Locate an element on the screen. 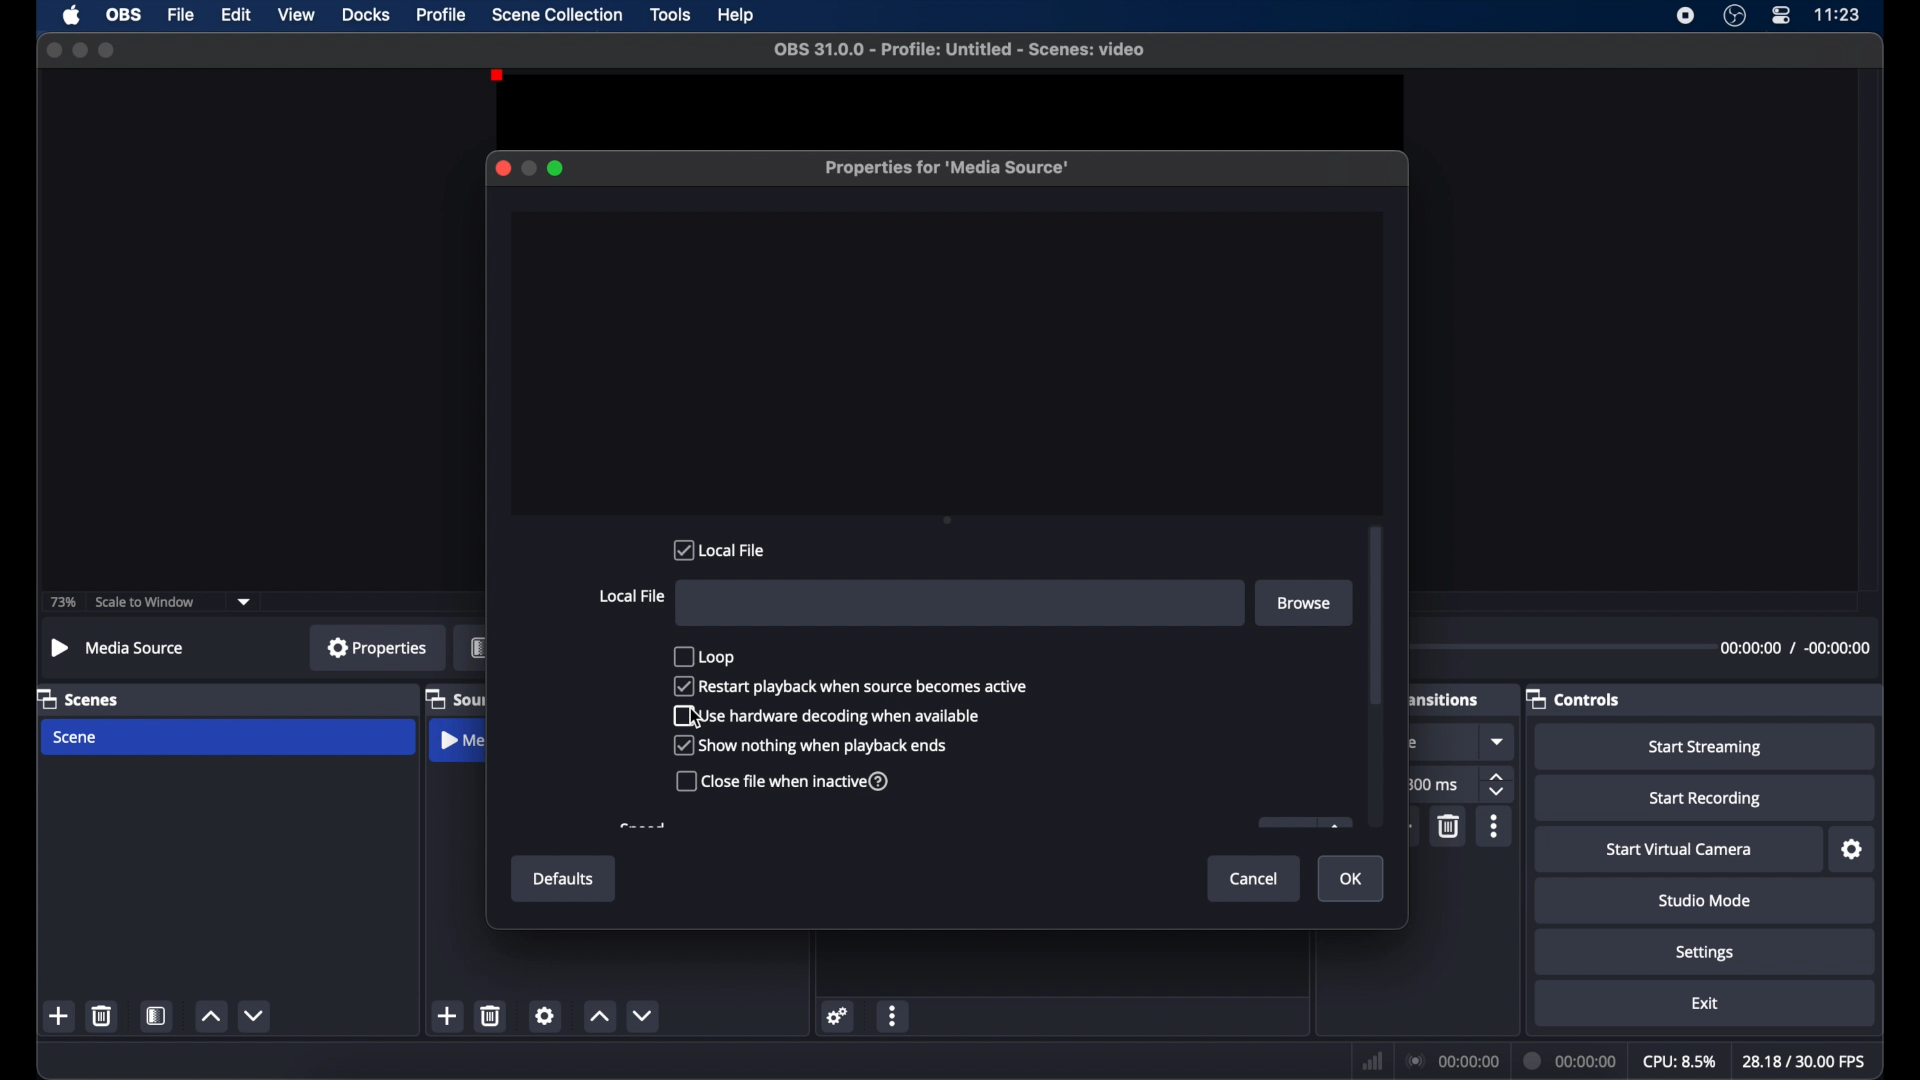 The height and width of the screenshot is (1080, 1920). start streaming is located at coordinates (1708, 748).